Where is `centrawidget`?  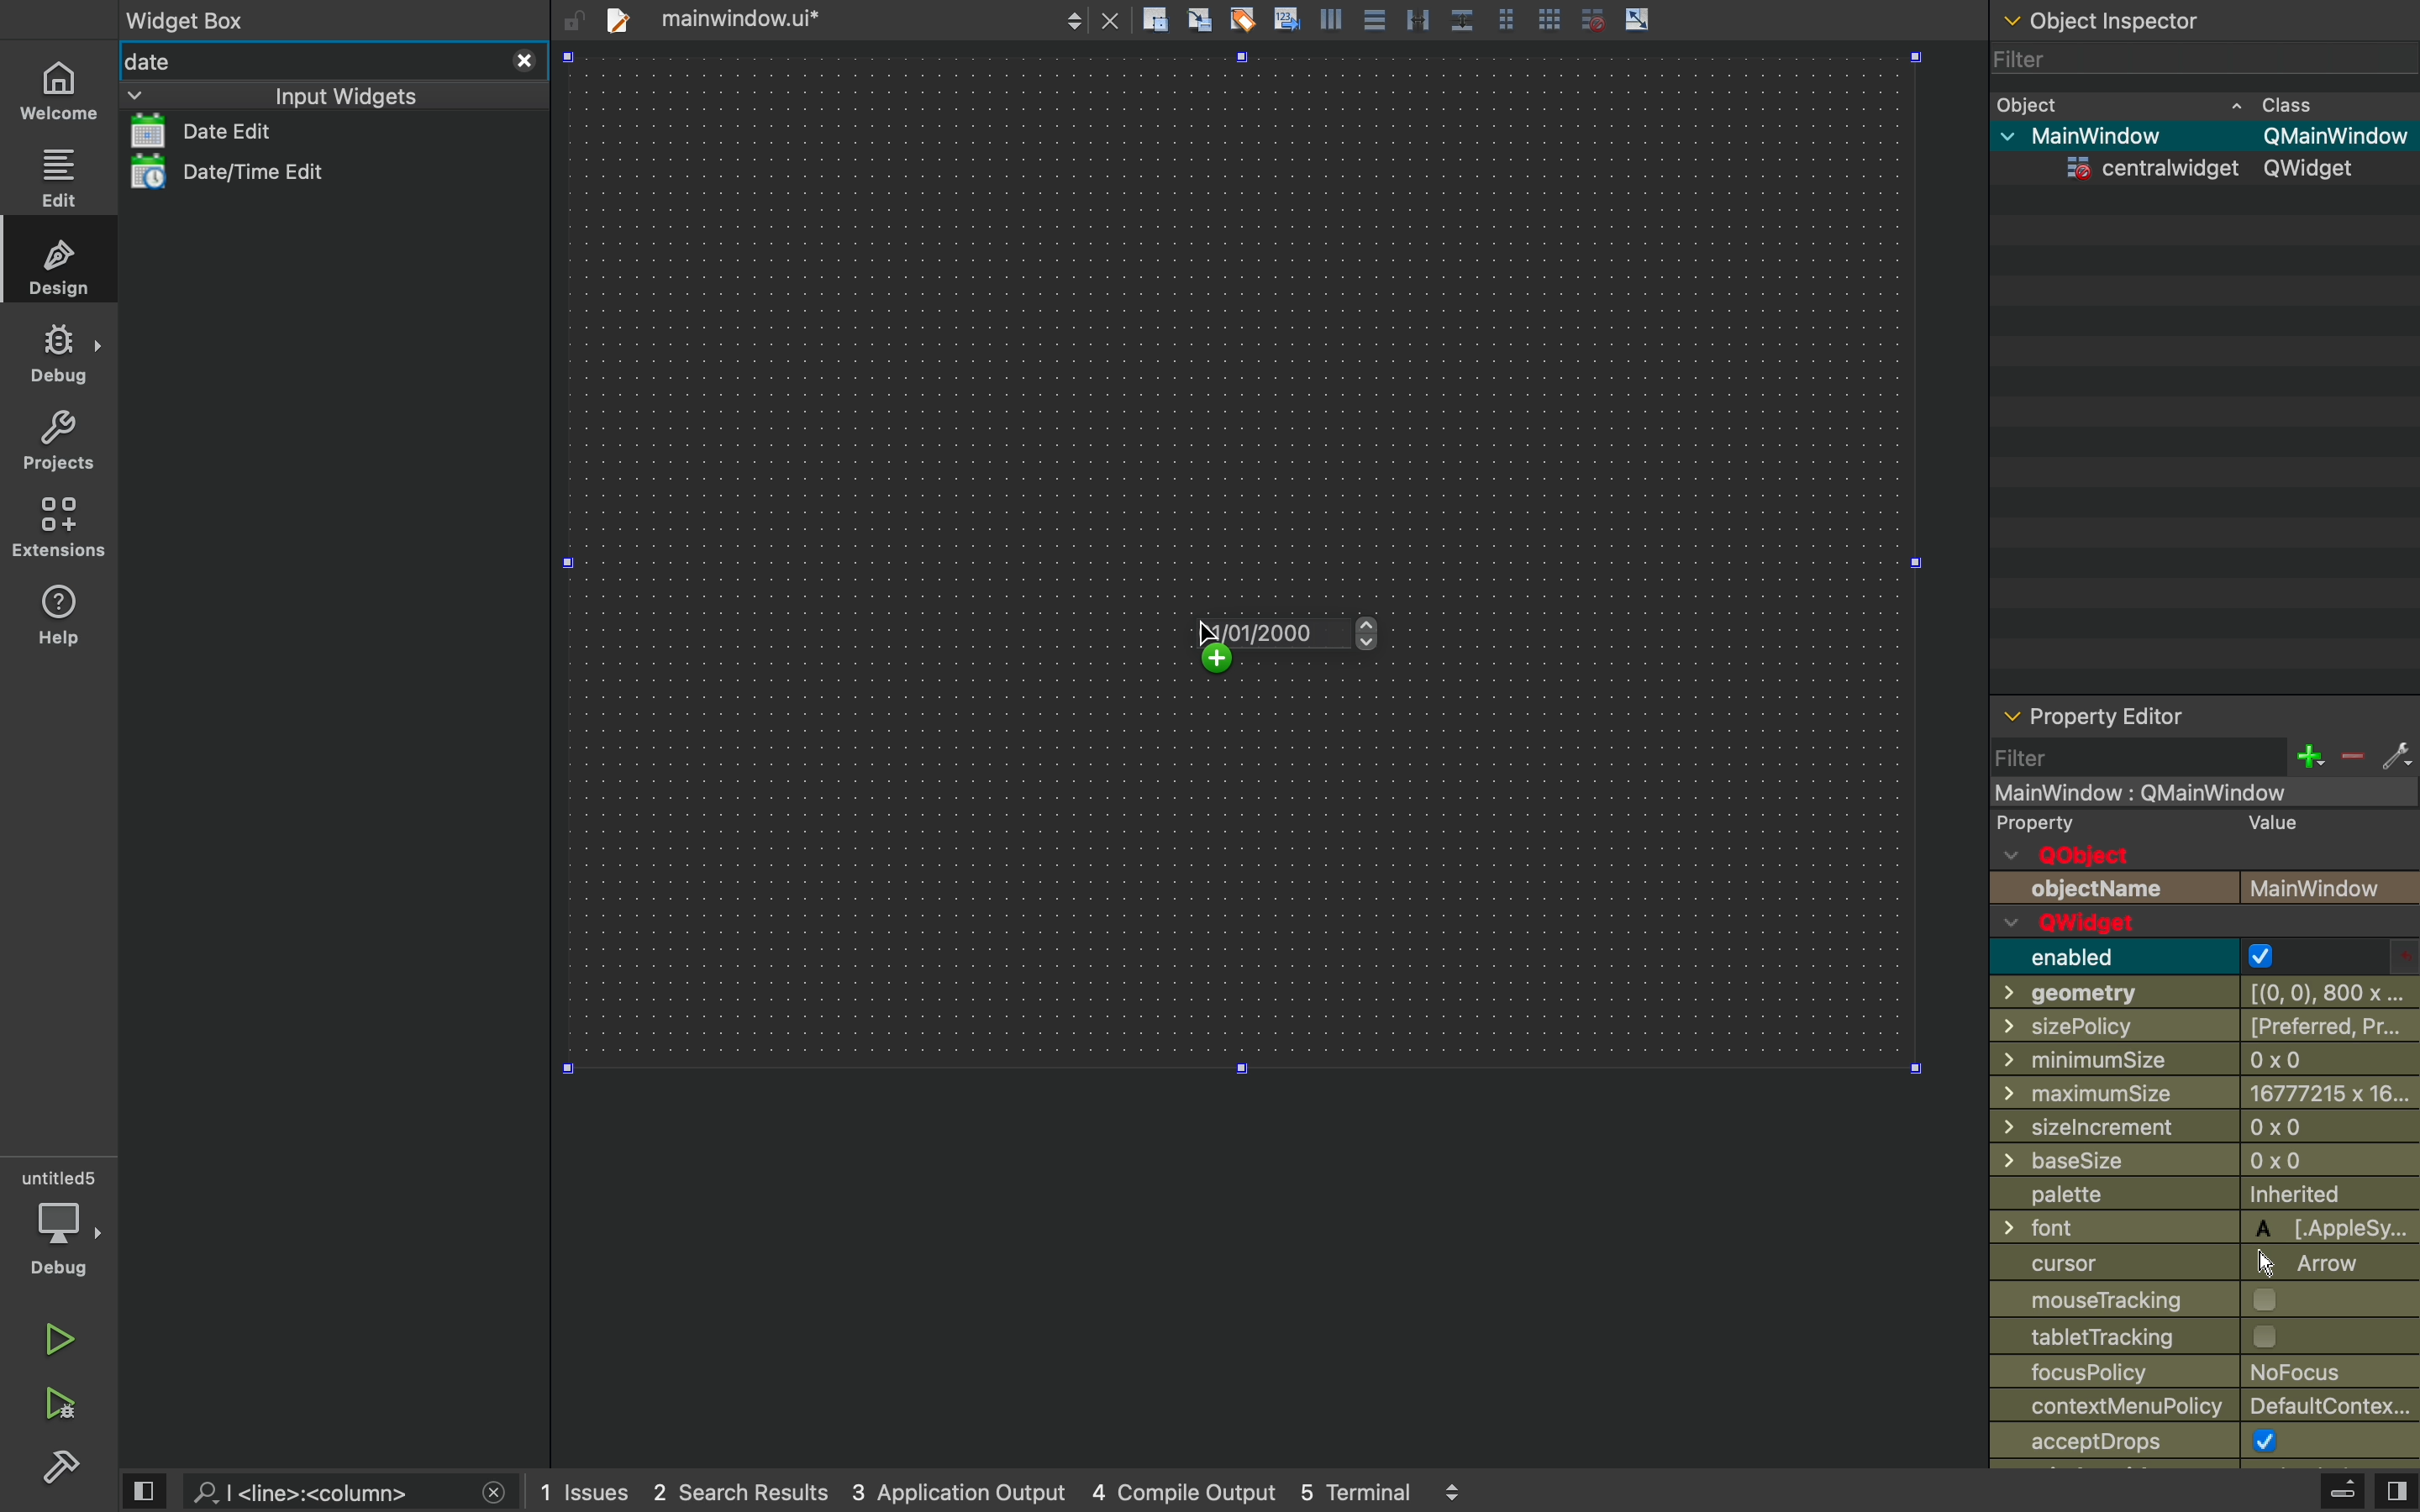 centrawidget is located at coordinates (2209, 174).